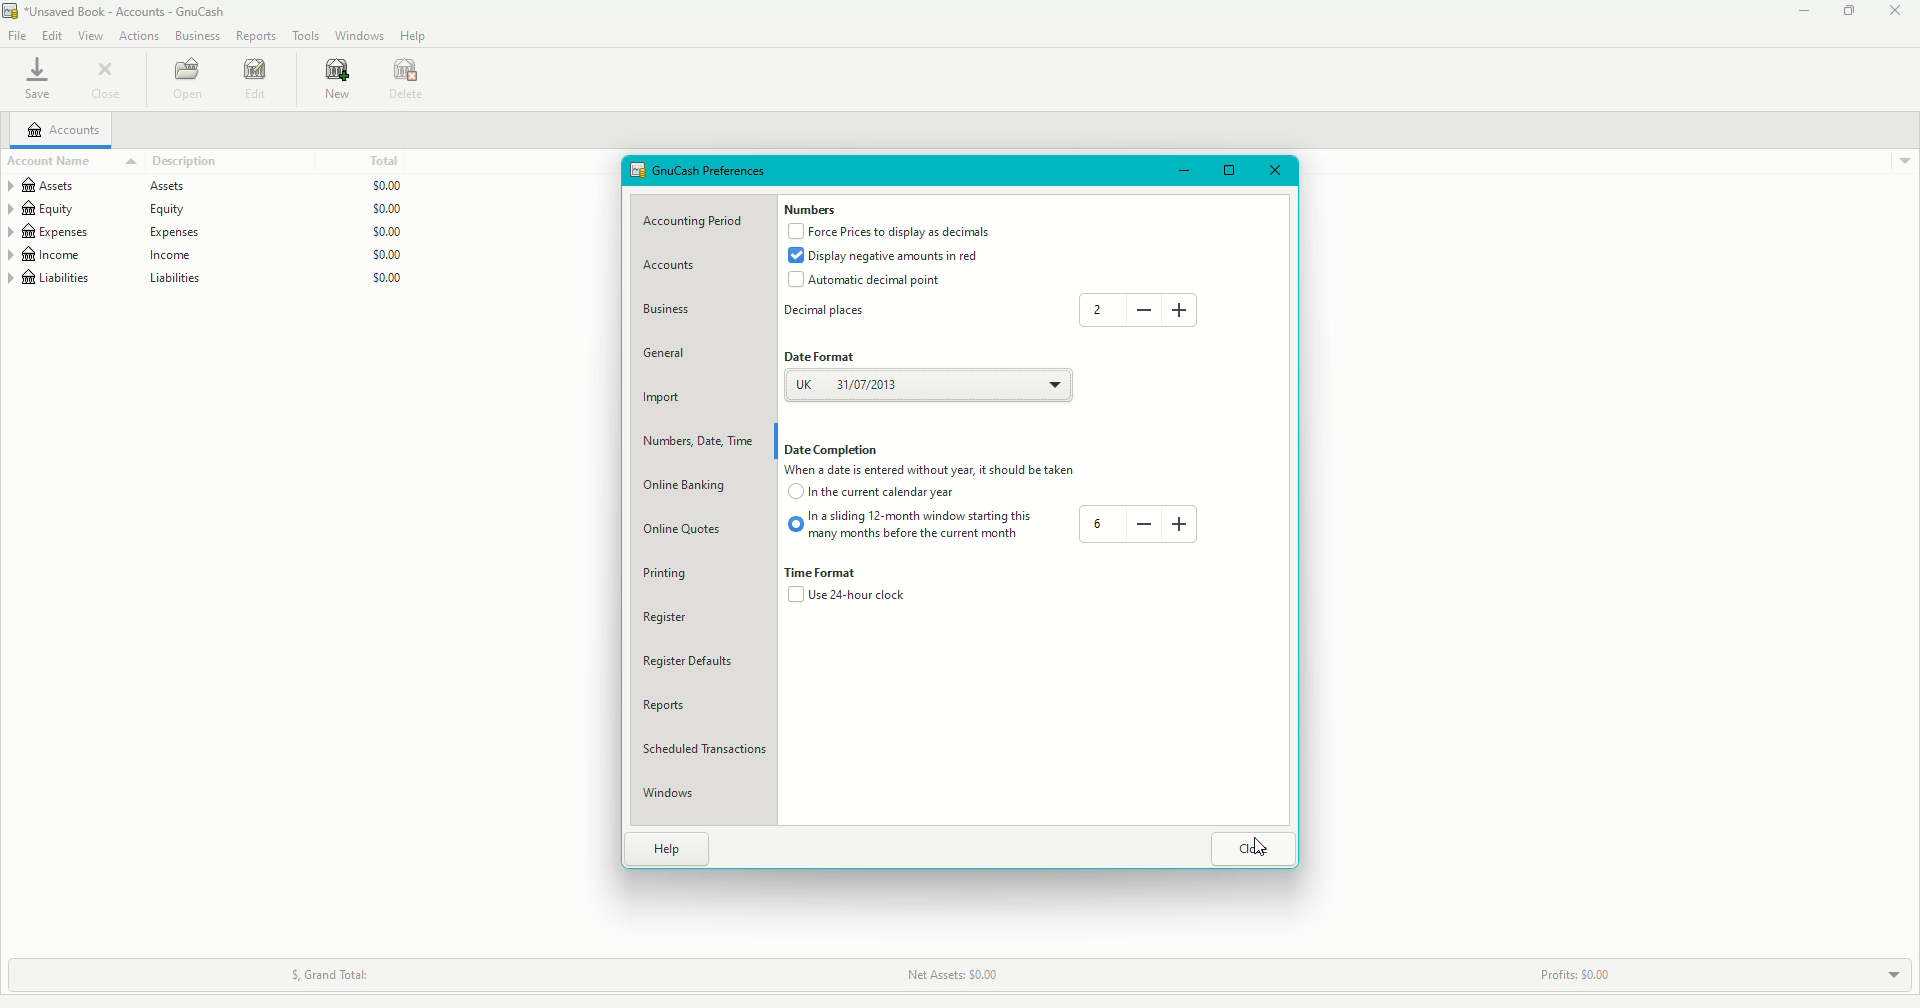  What do you see at coordinates (1894, 10) in the screenshot?
I see `Close` at bounding box center [1894, 10].